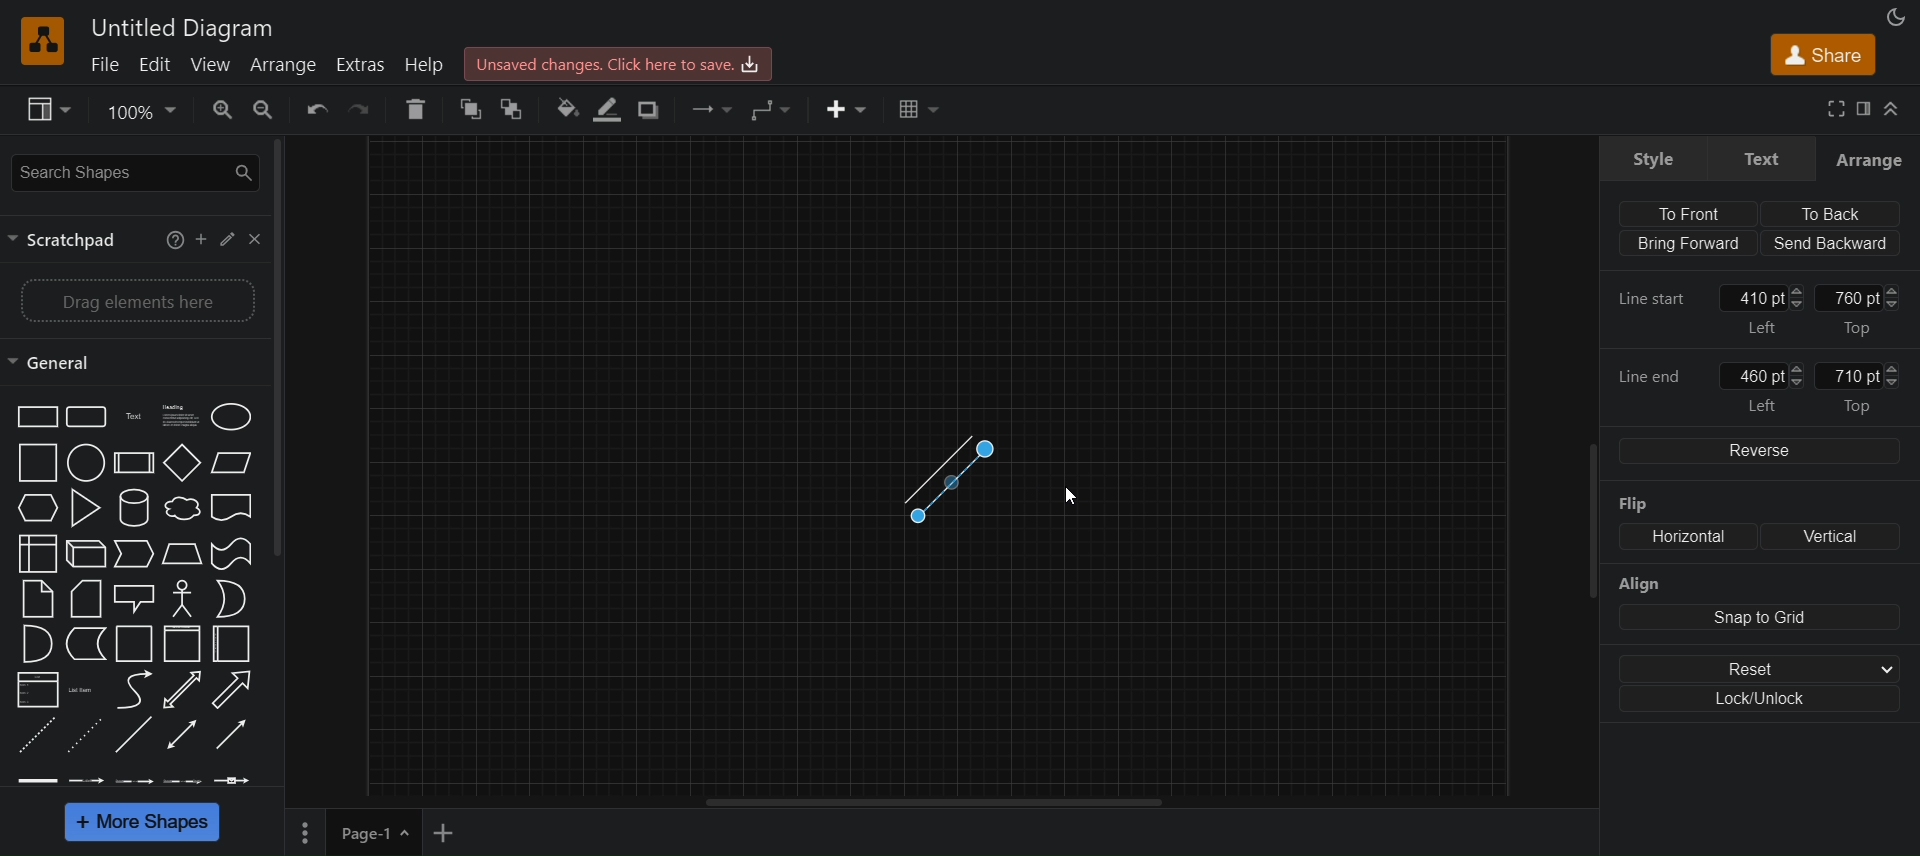  I want to click on to back, so click(1830, 211).